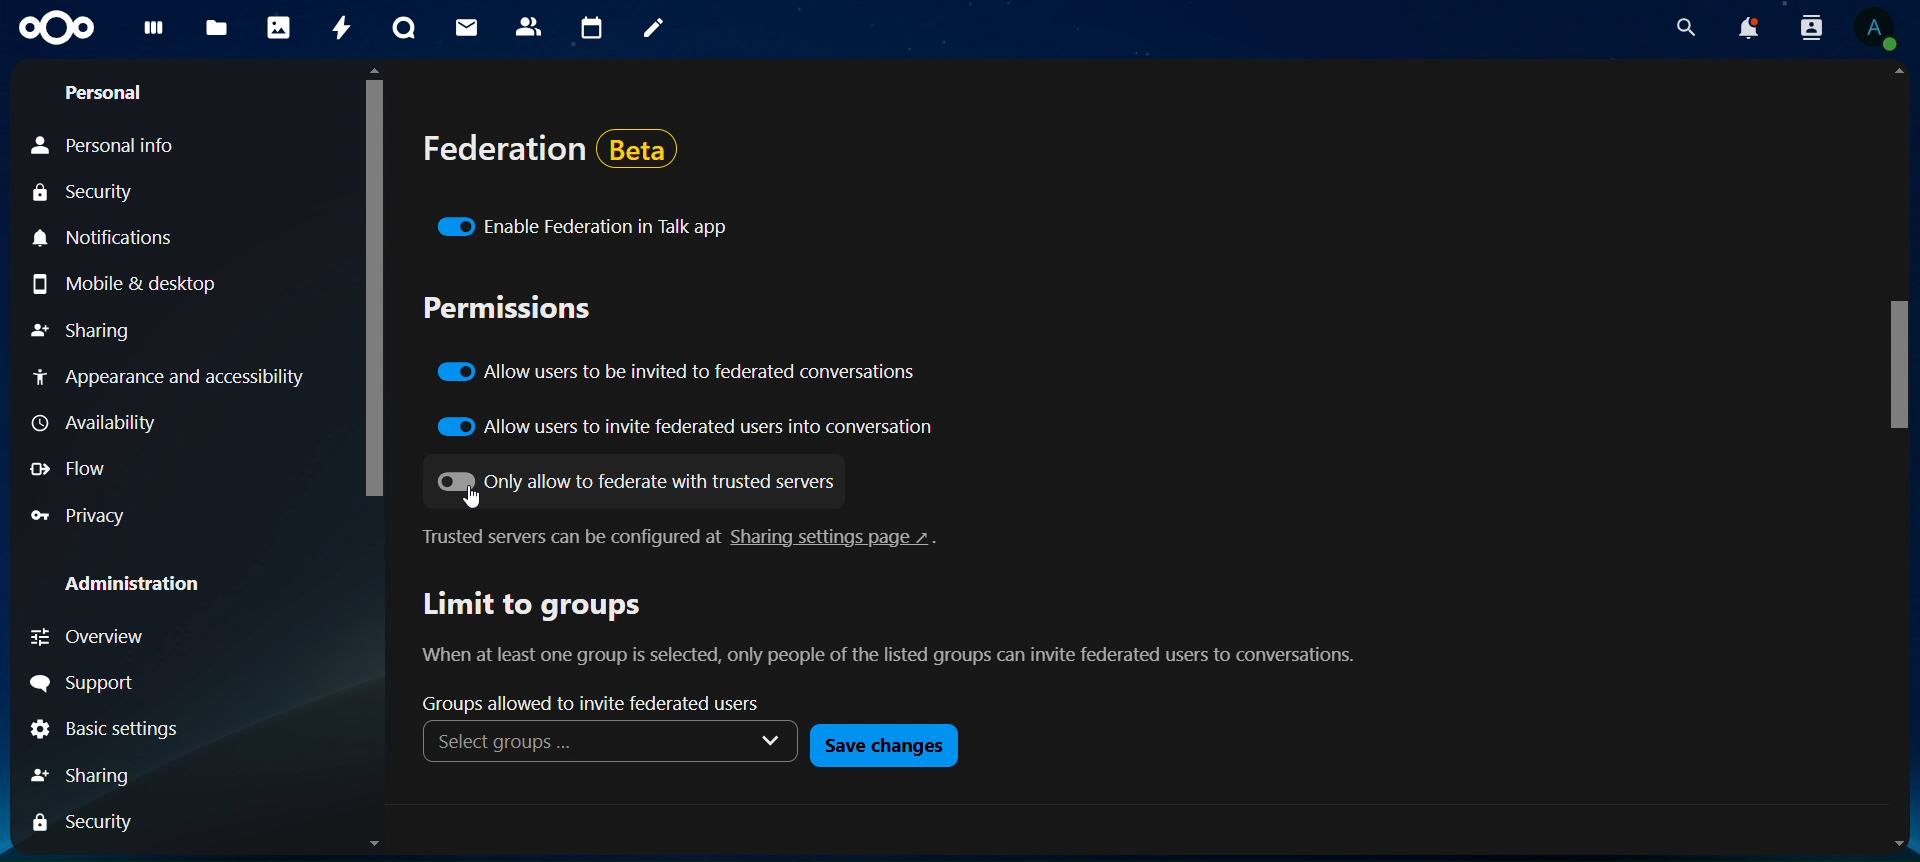  I want to click on availability , so click(95, 424).